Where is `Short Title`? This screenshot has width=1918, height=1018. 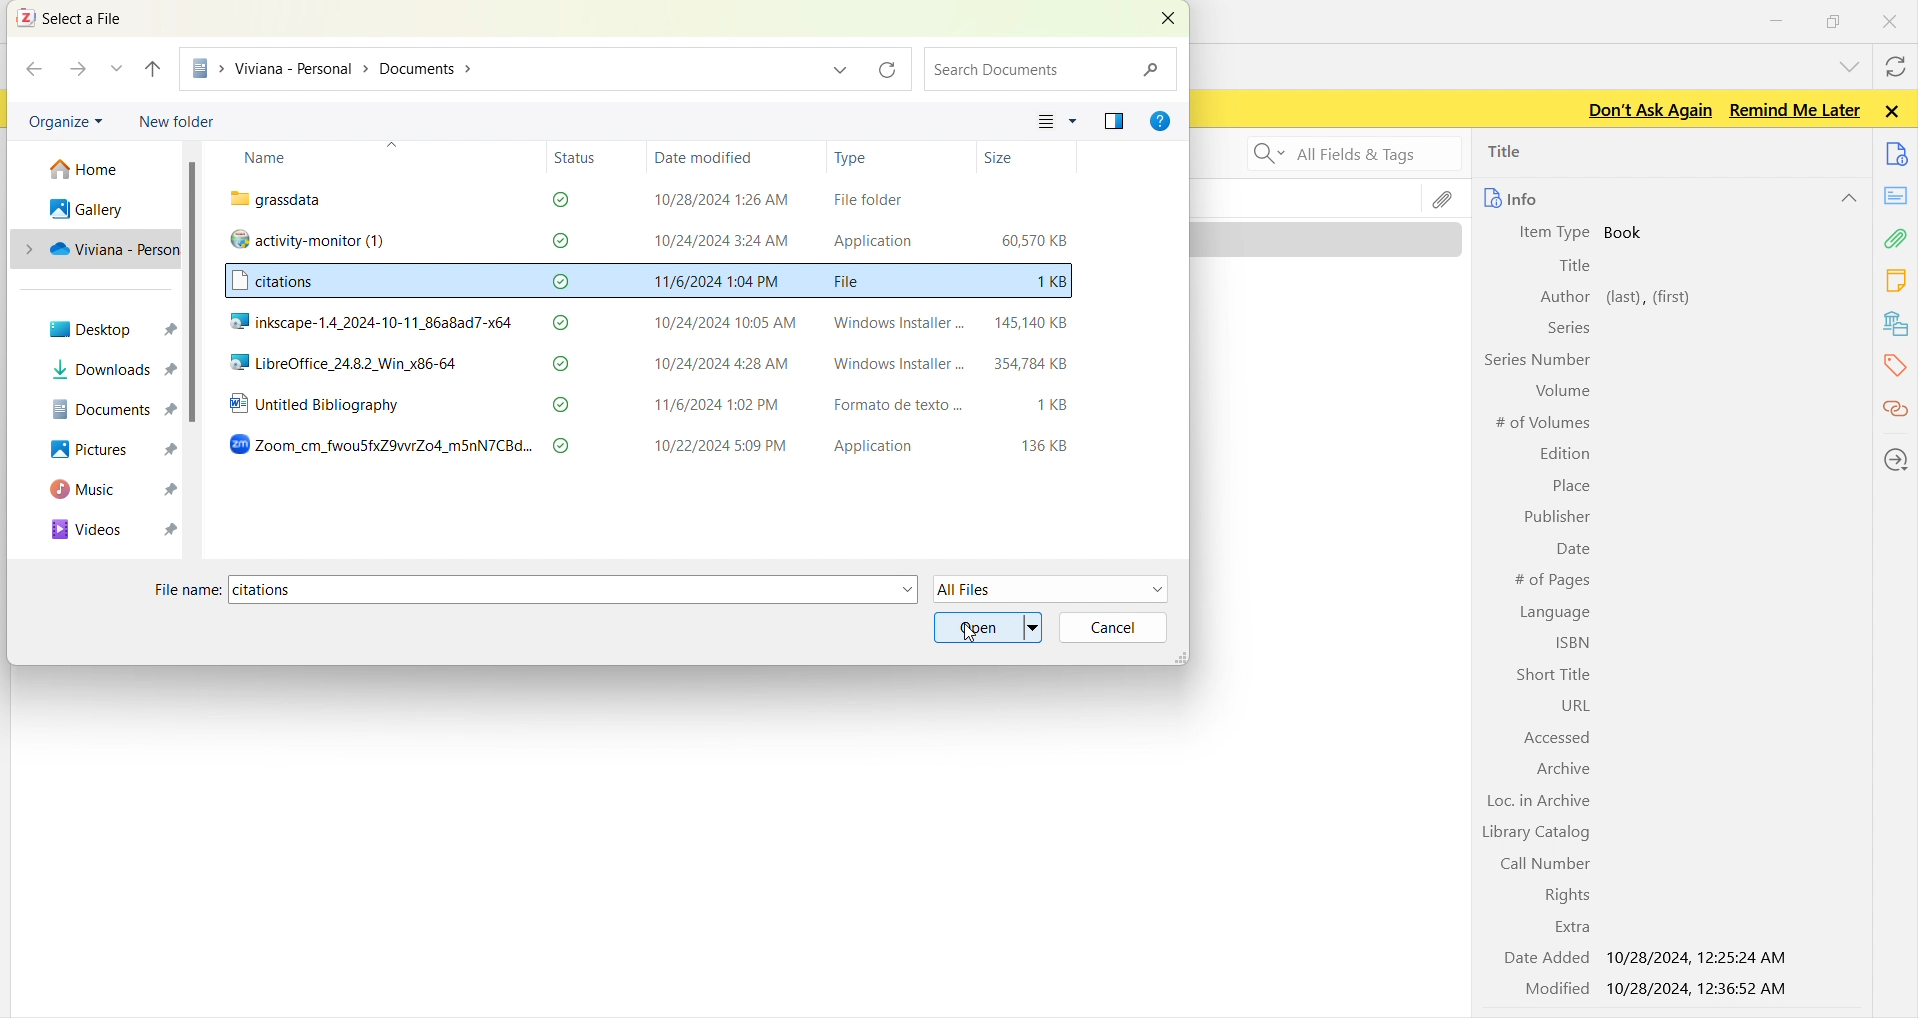
Short Title is located at coordinates (1546, 672).